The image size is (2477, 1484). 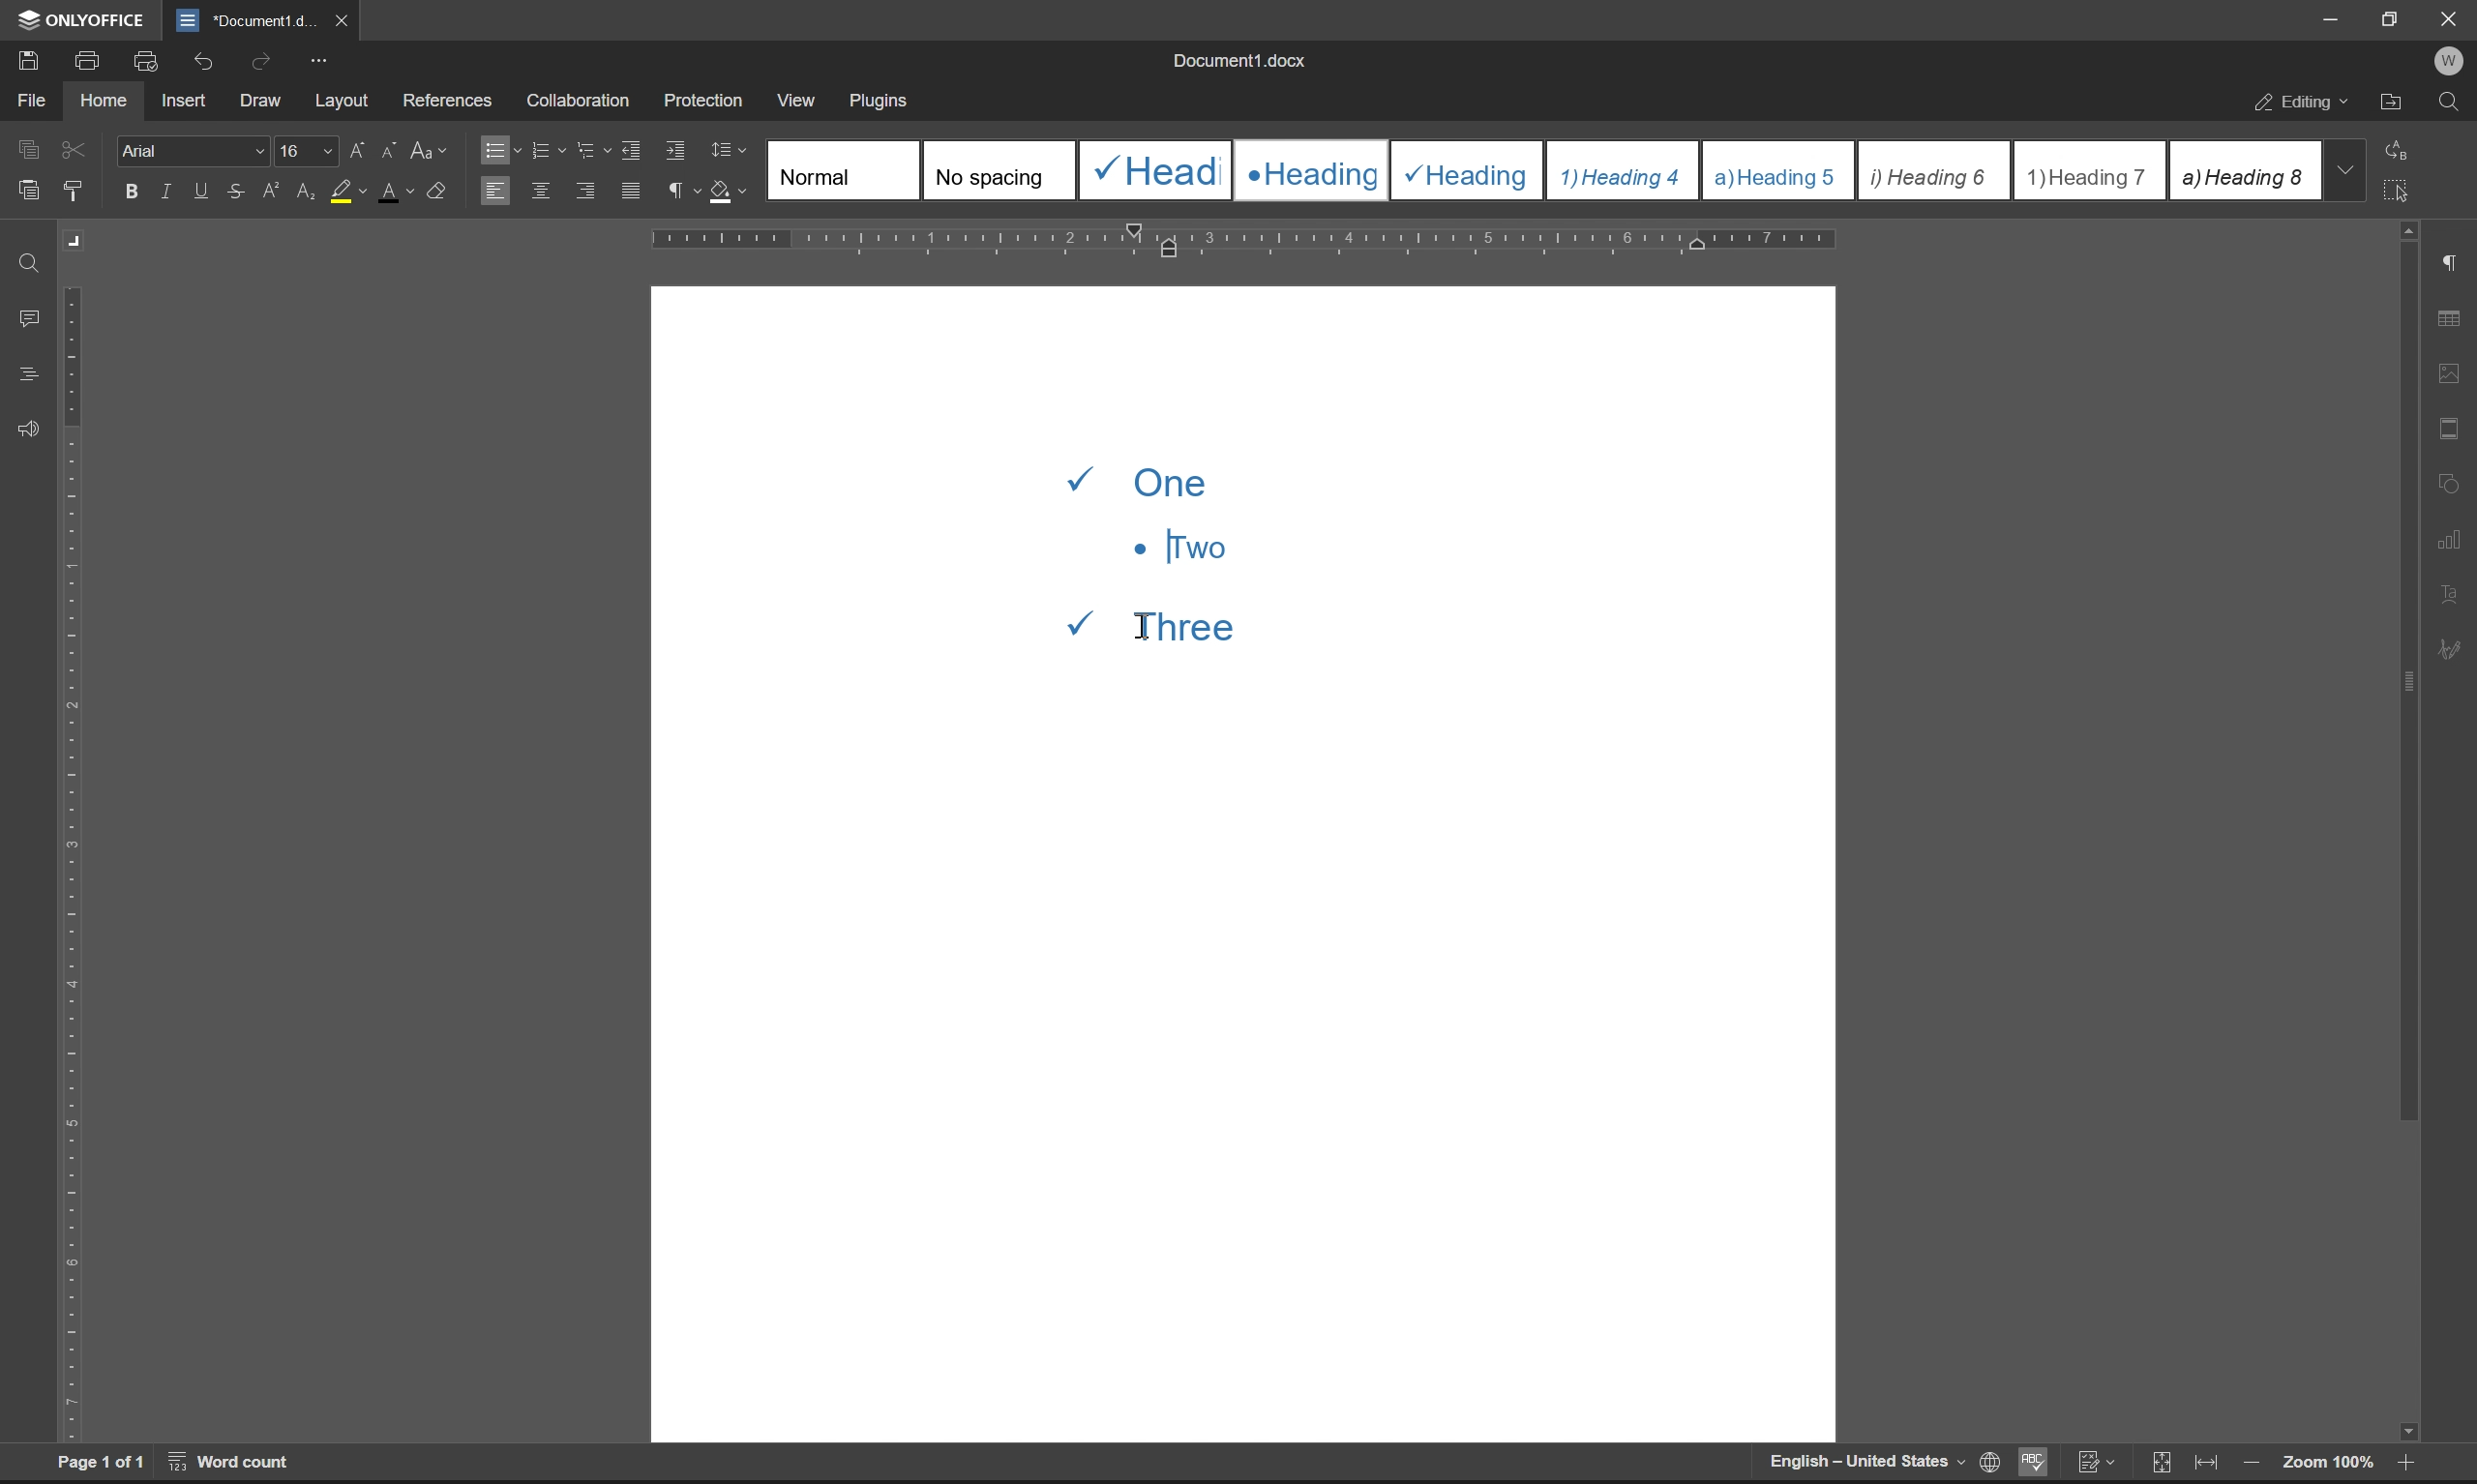 What do you see at coordinates (183, 99) in the screenshot?
I see `insert` at bounding box center [183, 99].